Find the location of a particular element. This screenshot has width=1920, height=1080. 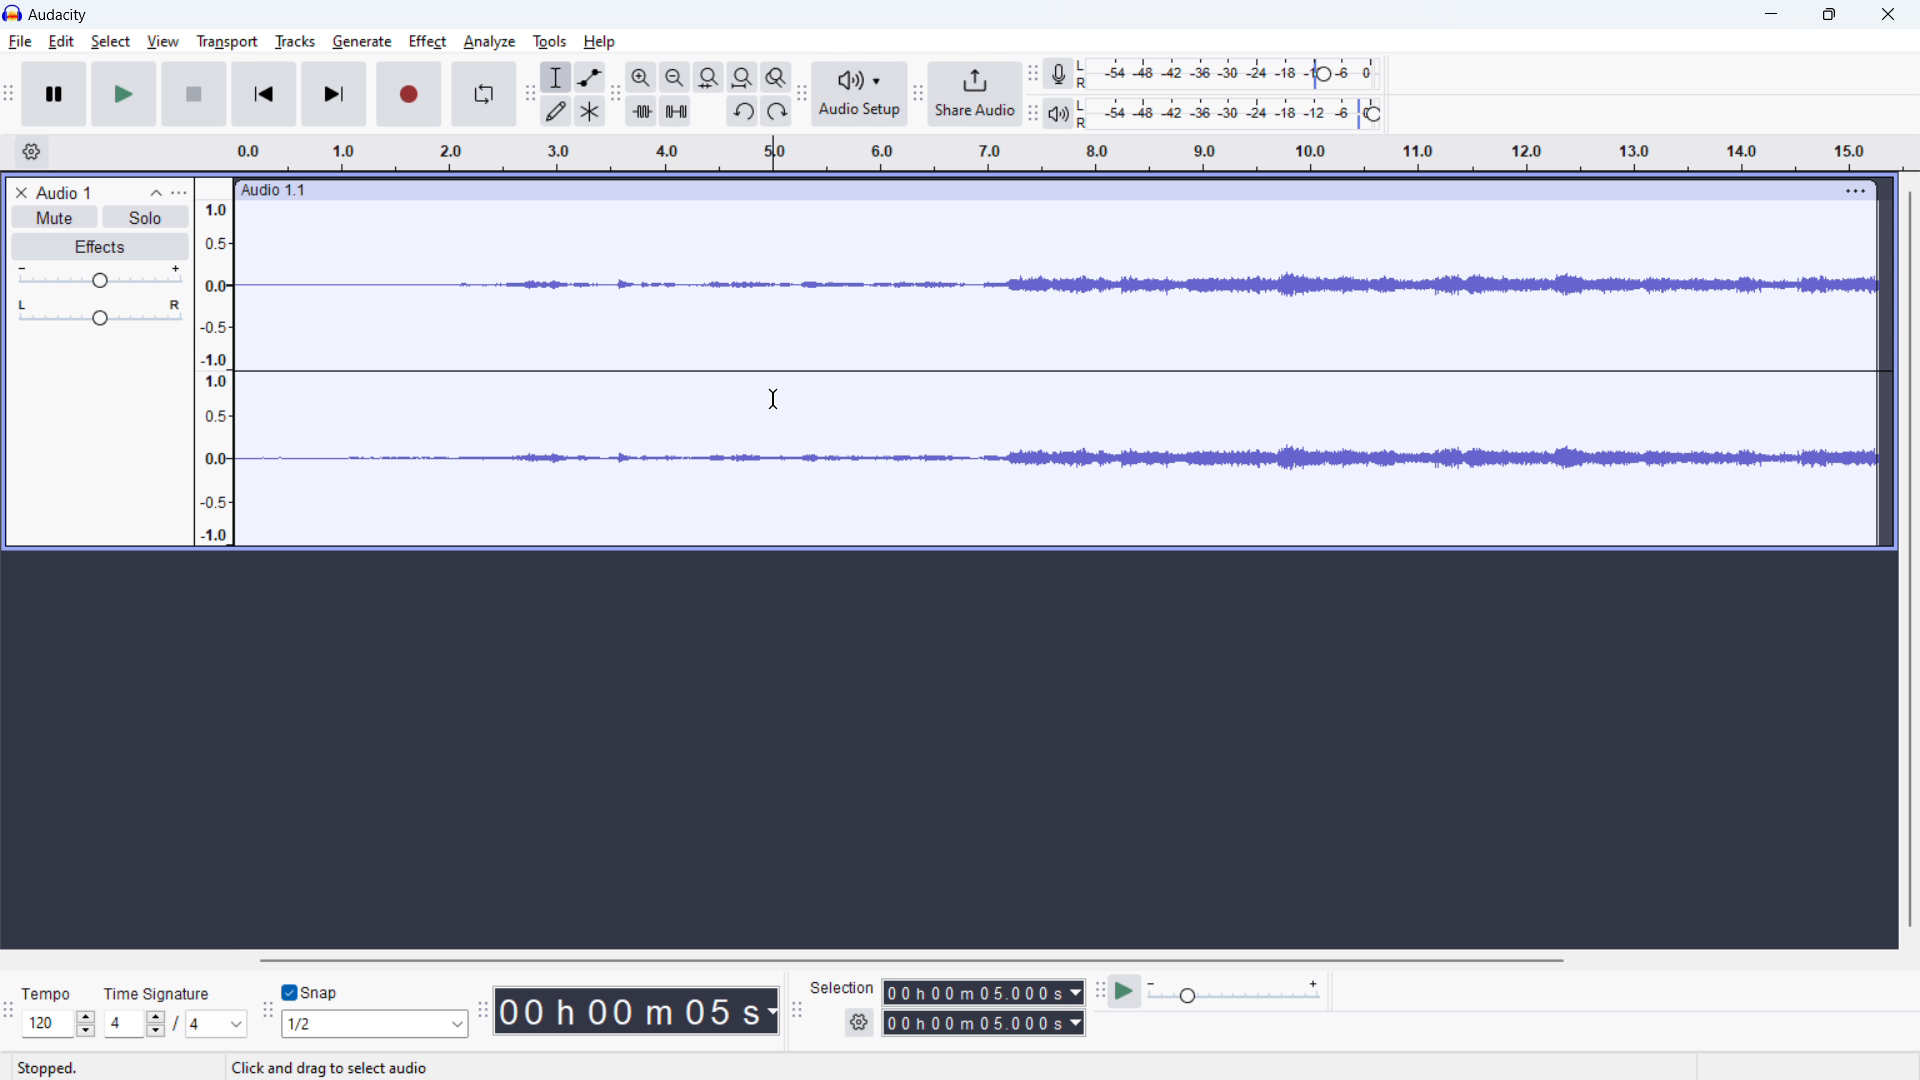

fit selection to width is located at coordinates (709, 77).